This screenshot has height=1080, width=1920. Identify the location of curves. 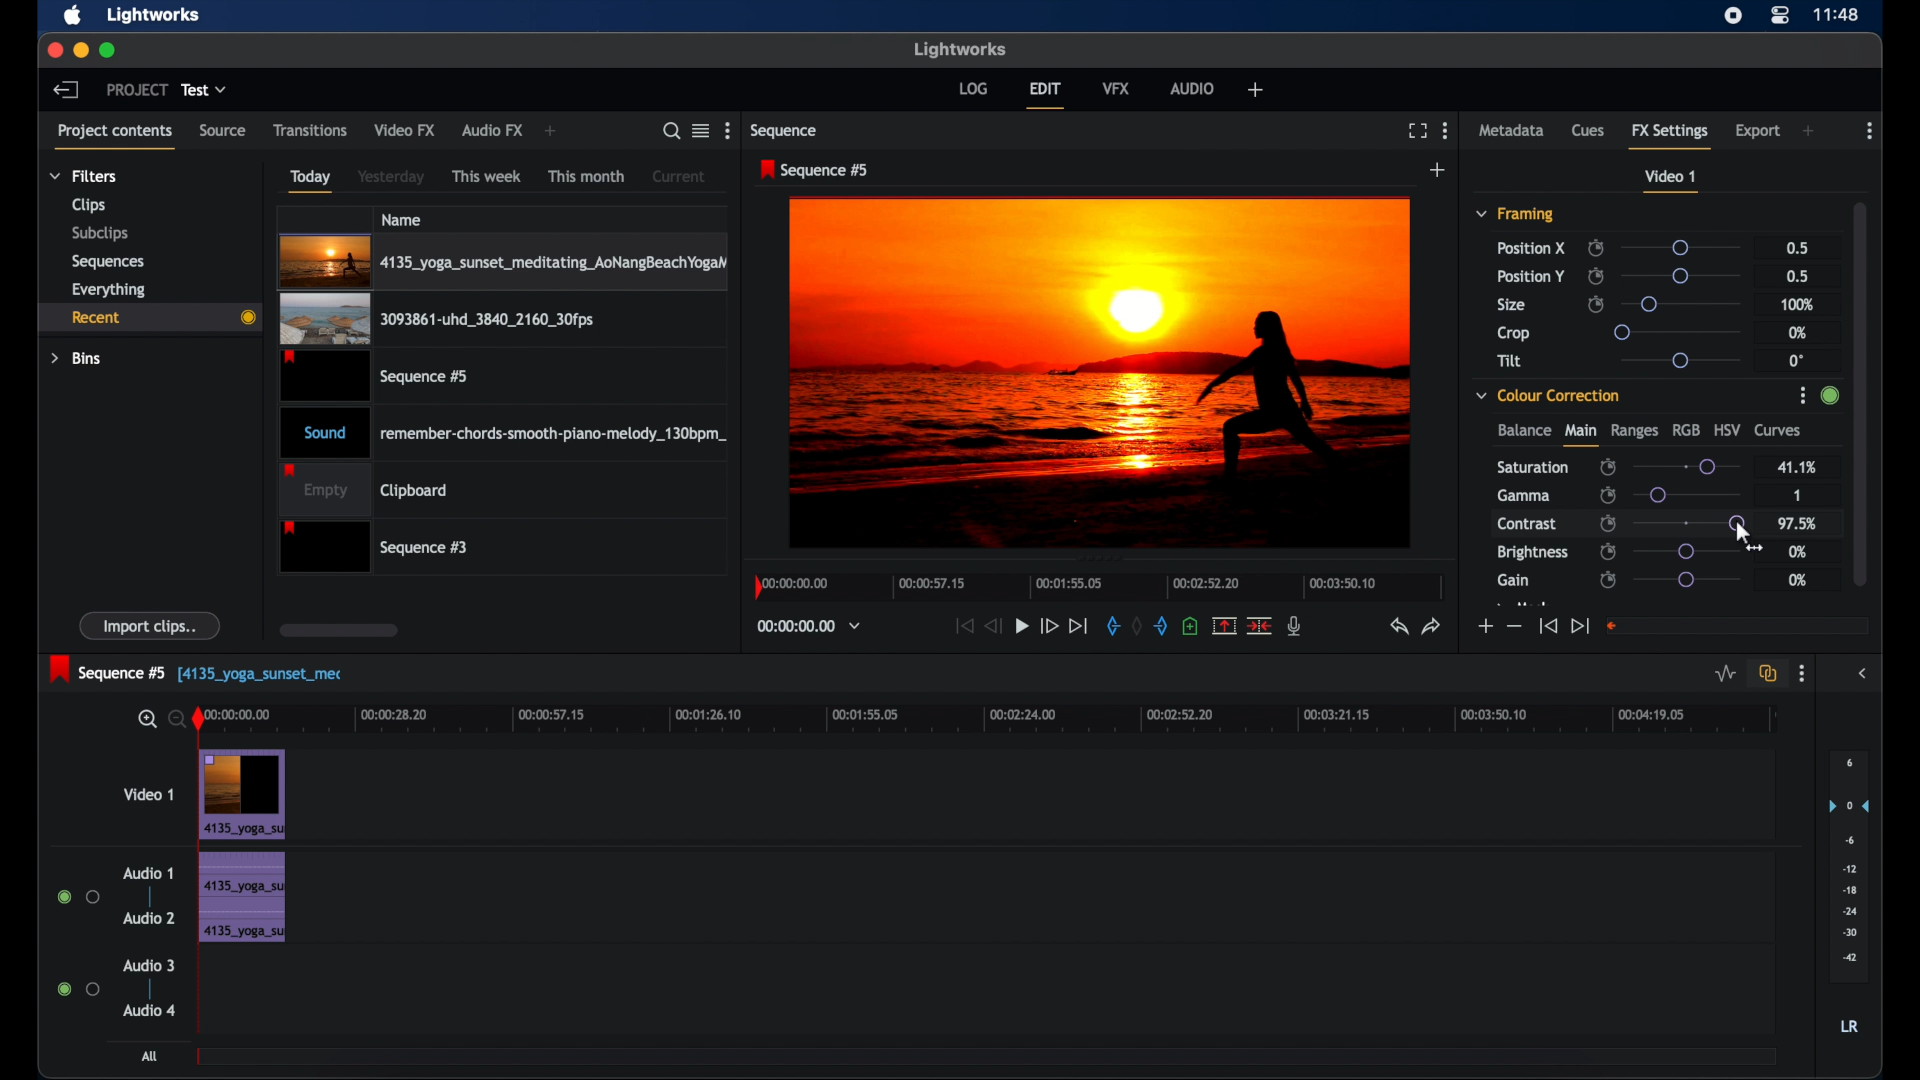
(1780, 431).